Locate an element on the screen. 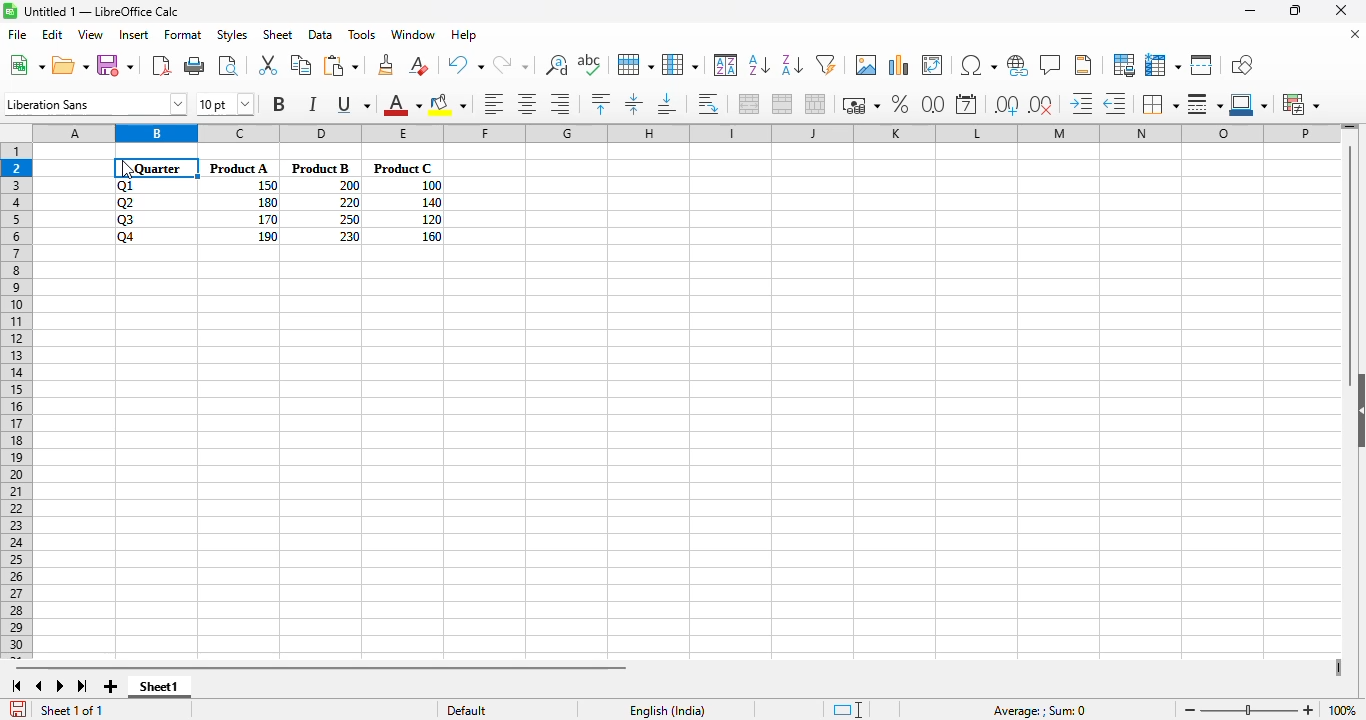  help is located at coordinates (464, 35).